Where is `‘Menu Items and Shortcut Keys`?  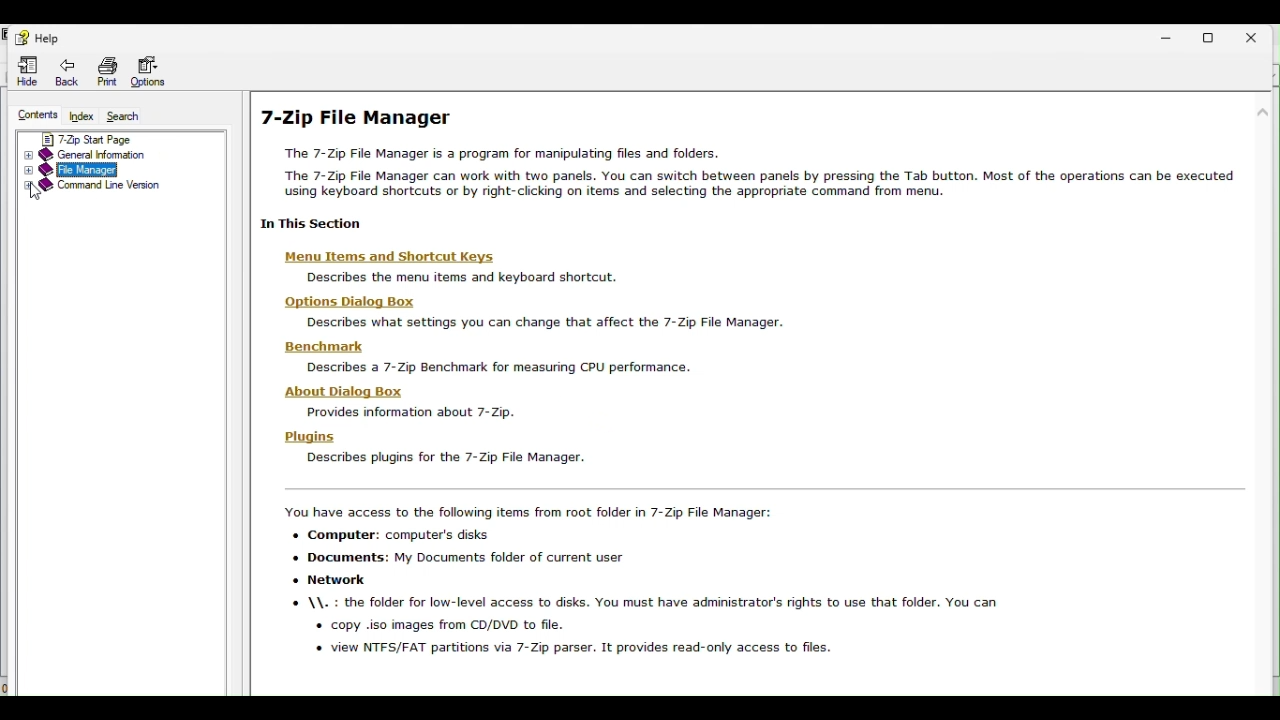
‘Menu Items and Shortcut Keys is located at coordinates (395, 256).